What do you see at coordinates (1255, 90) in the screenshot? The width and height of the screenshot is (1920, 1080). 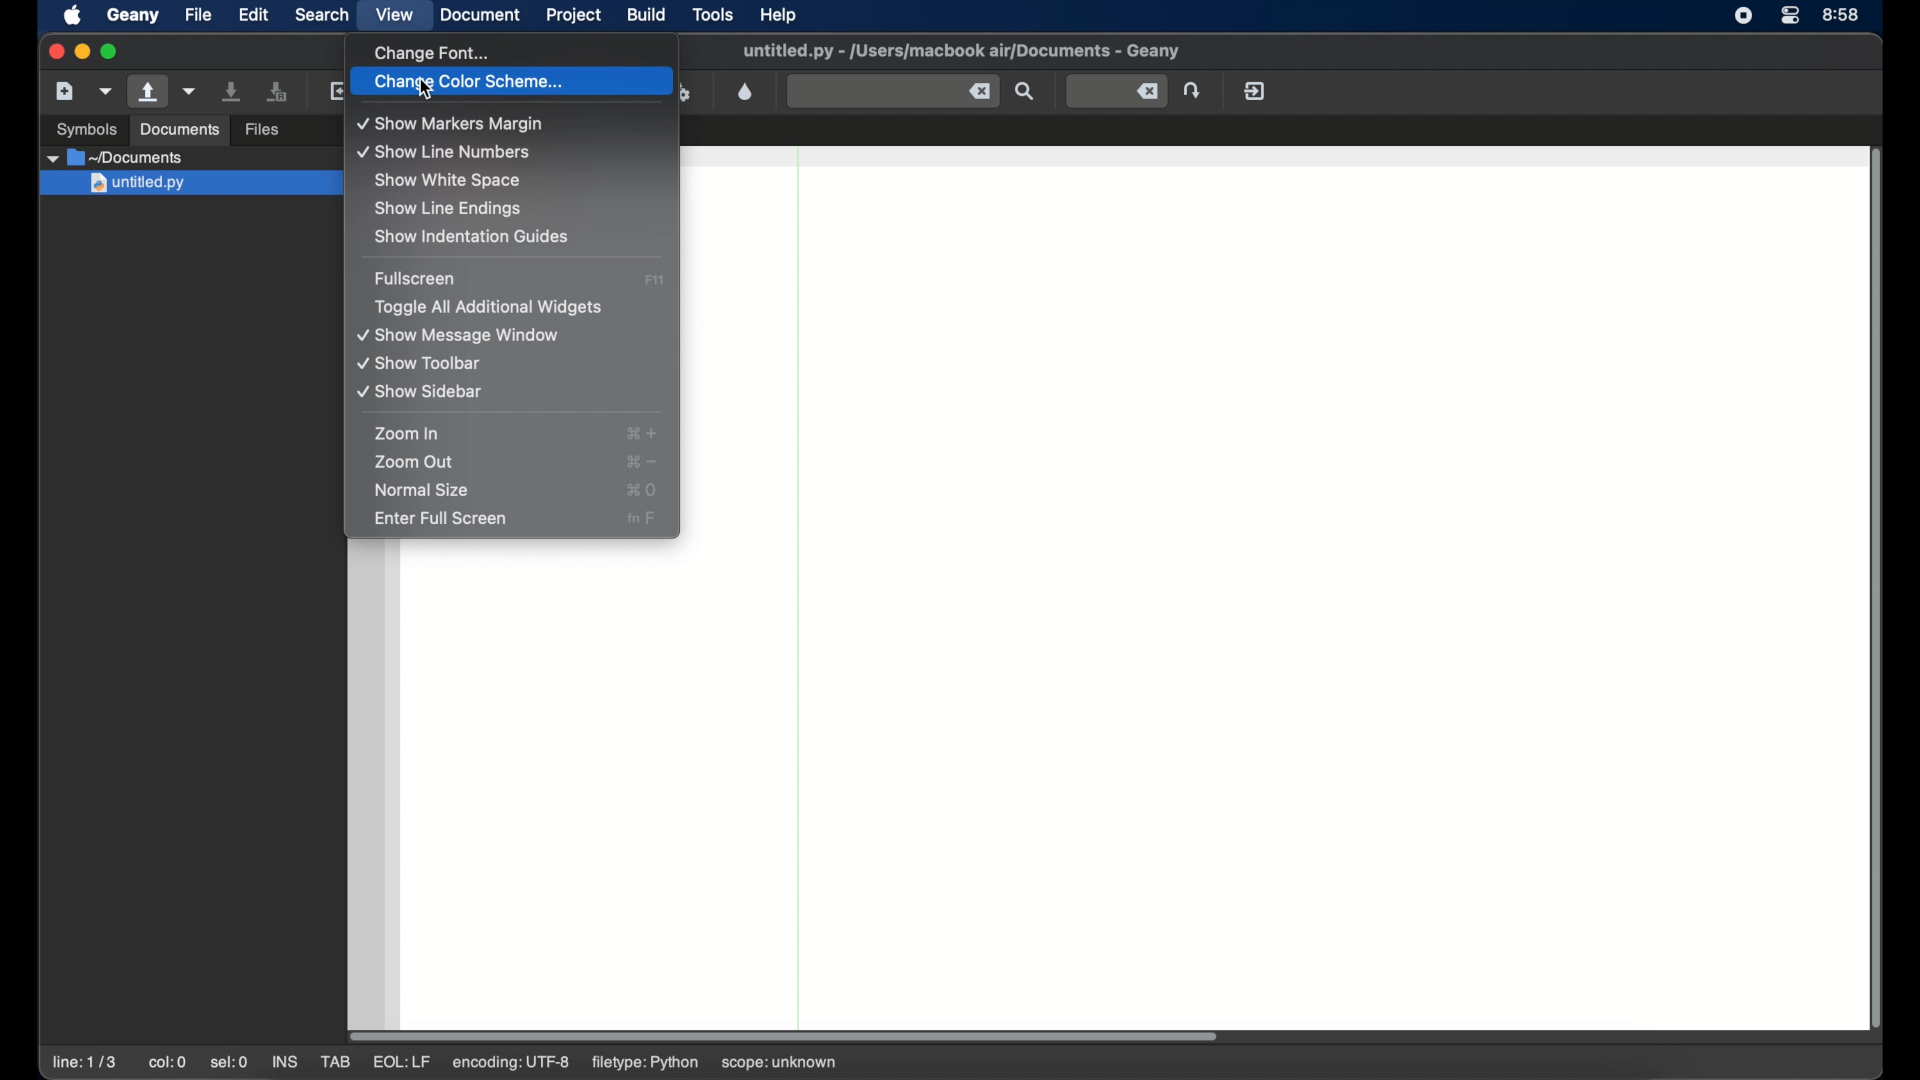 I see `quit geany` at bounding box center [1255, 90].